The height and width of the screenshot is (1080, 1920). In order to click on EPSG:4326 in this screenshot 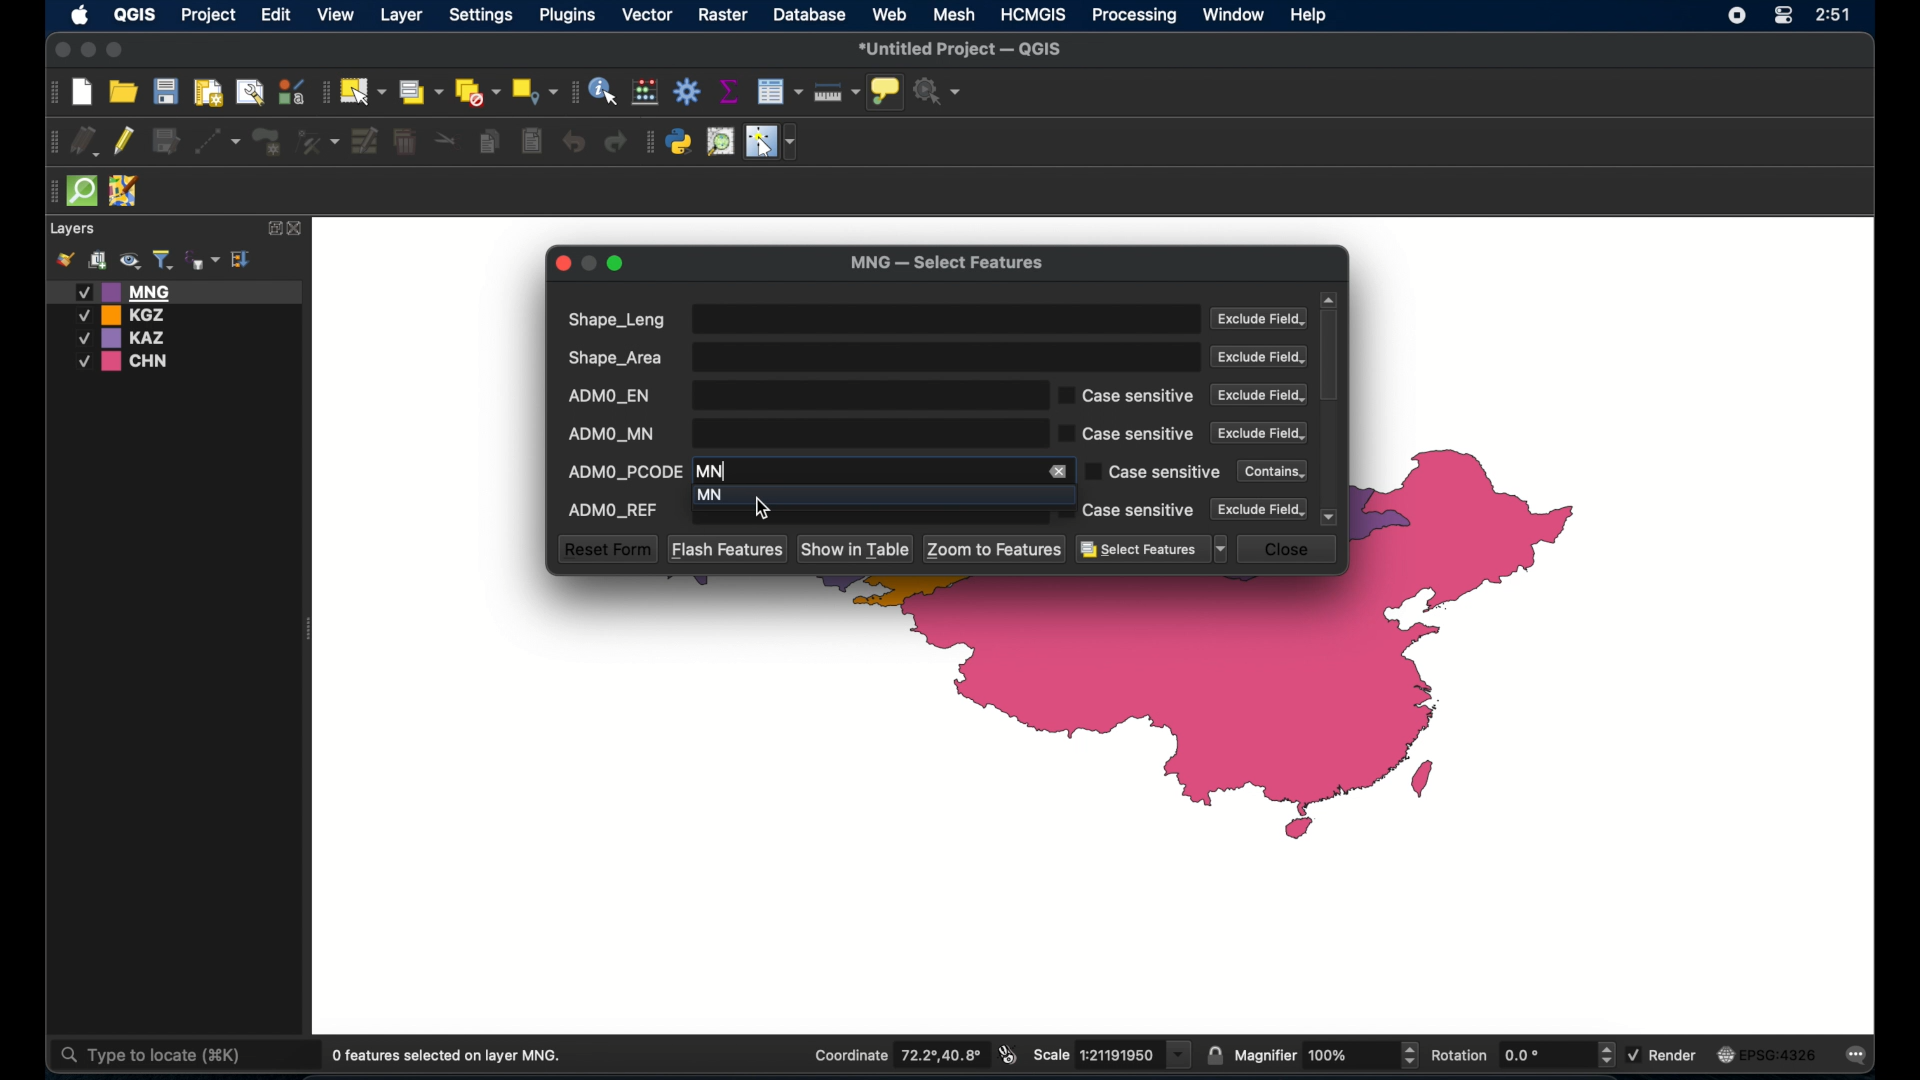, I will do `click(1769, 1055)`.